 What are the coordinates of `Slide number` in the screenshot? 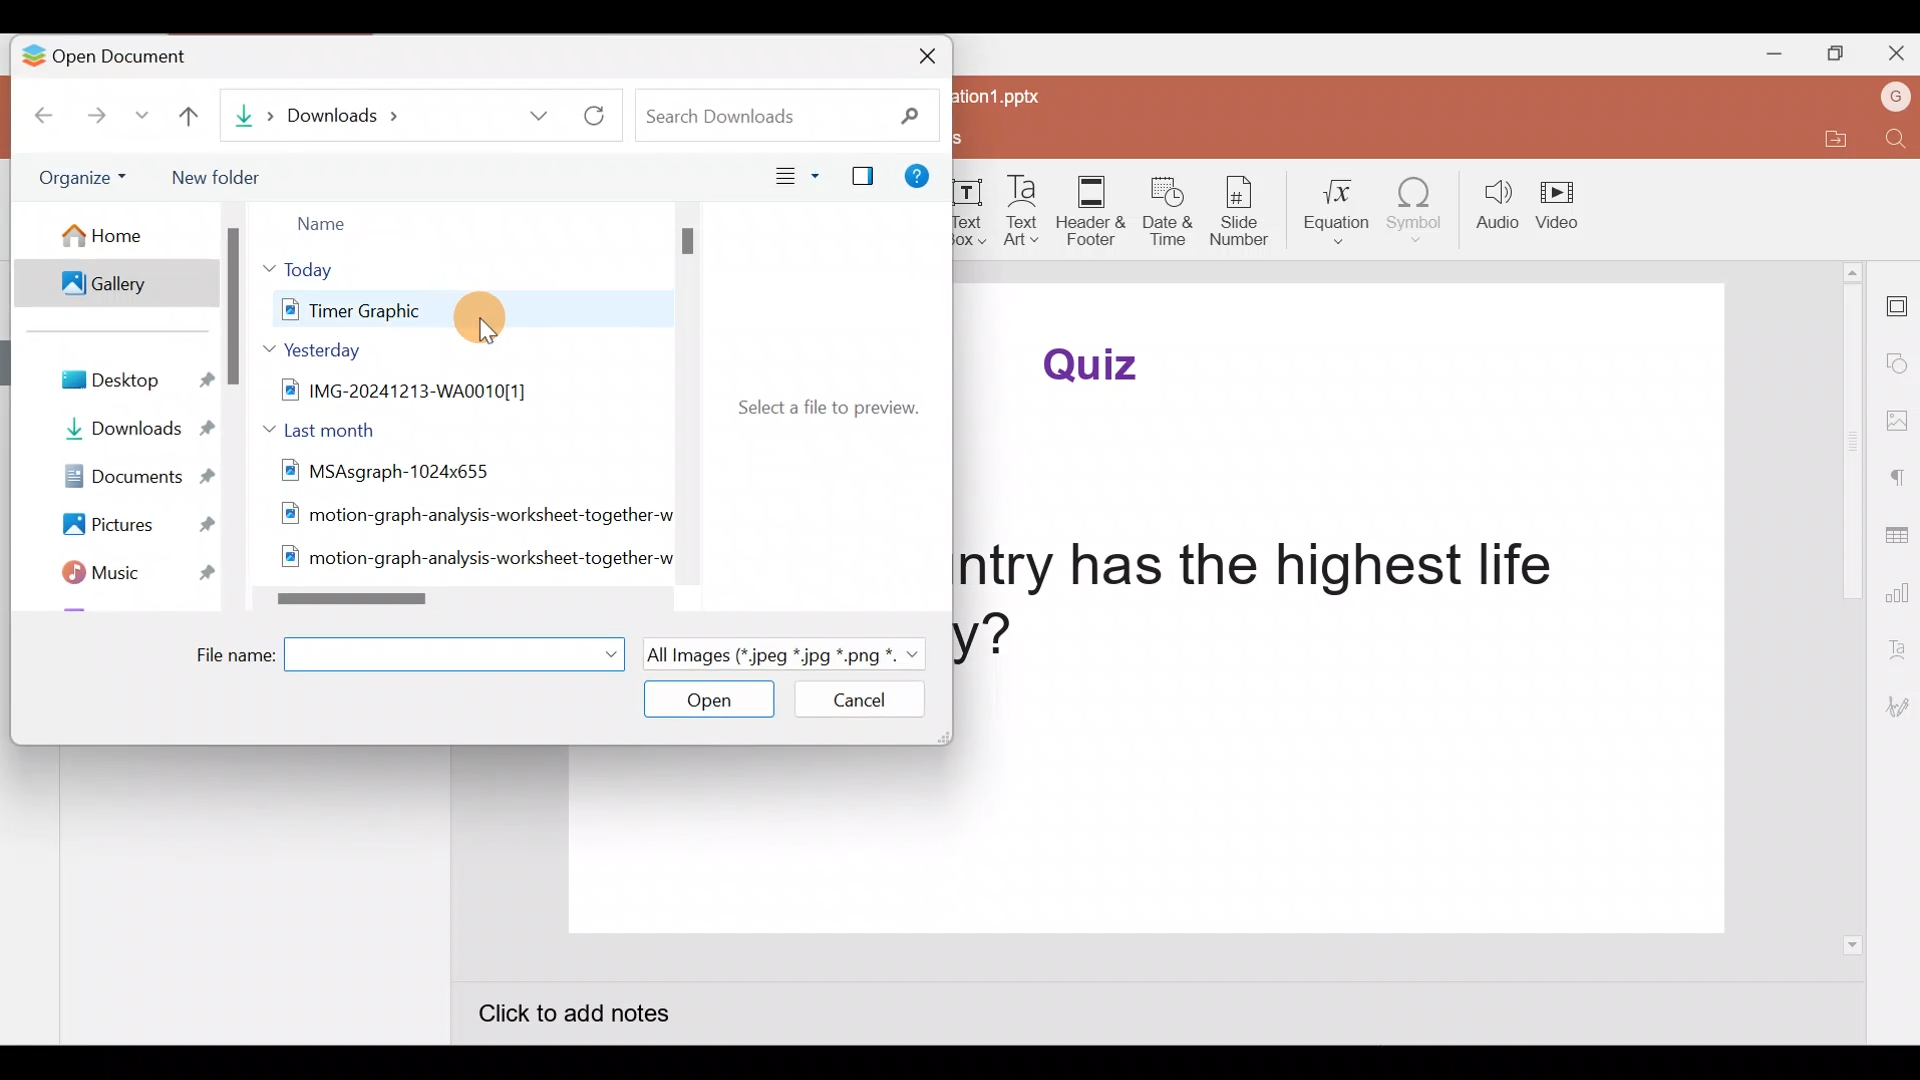 It's located at (1248, 214).